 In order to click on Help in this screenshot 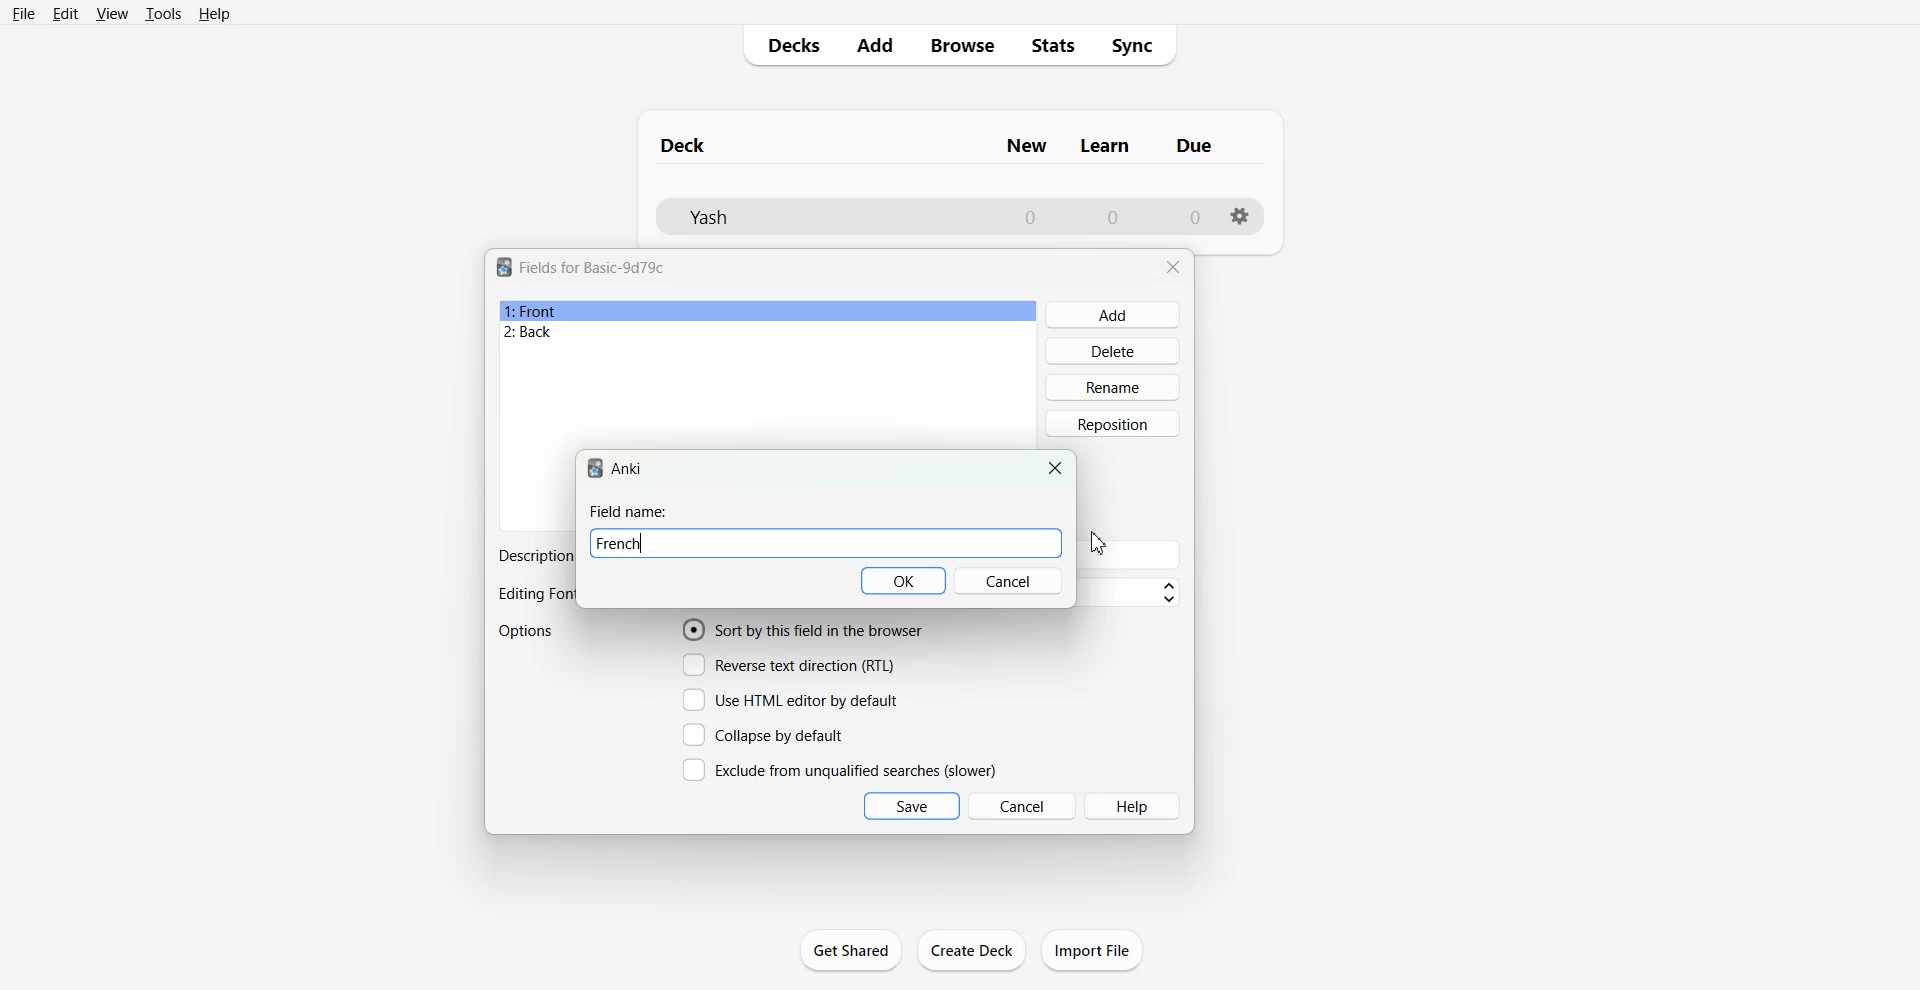, I will do `click(1134, 806)`.